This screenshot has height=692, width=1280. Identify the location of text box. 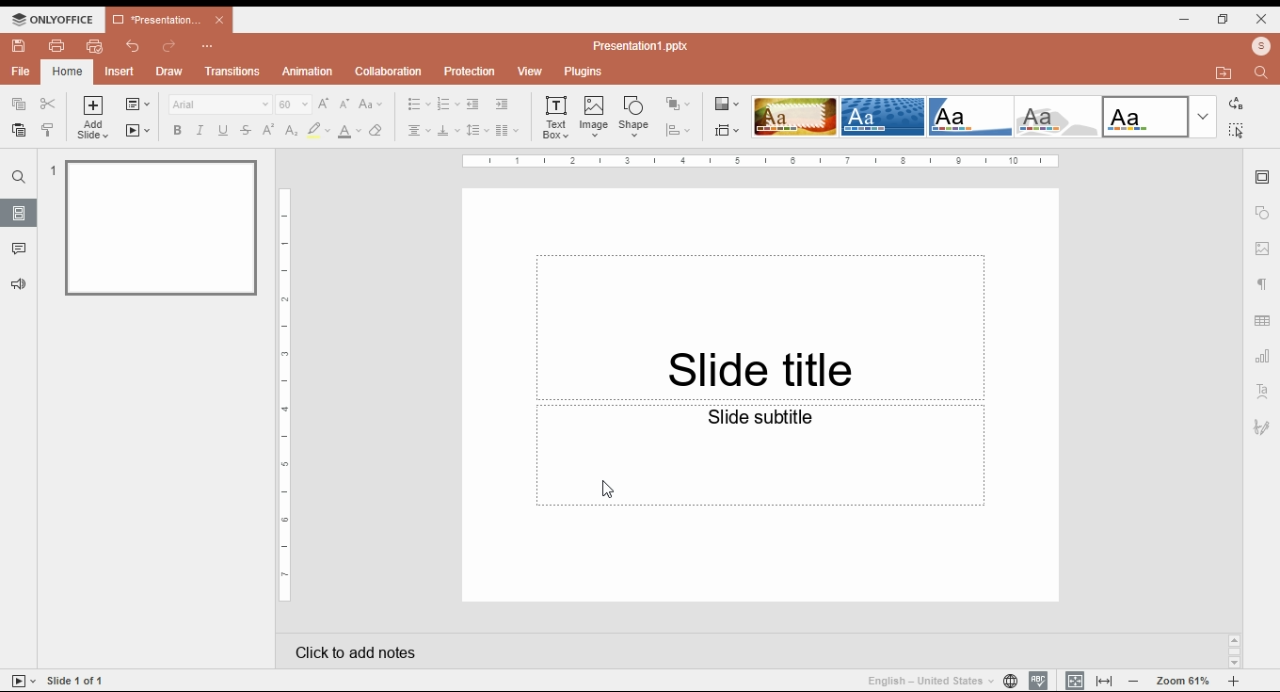
(558, 116).